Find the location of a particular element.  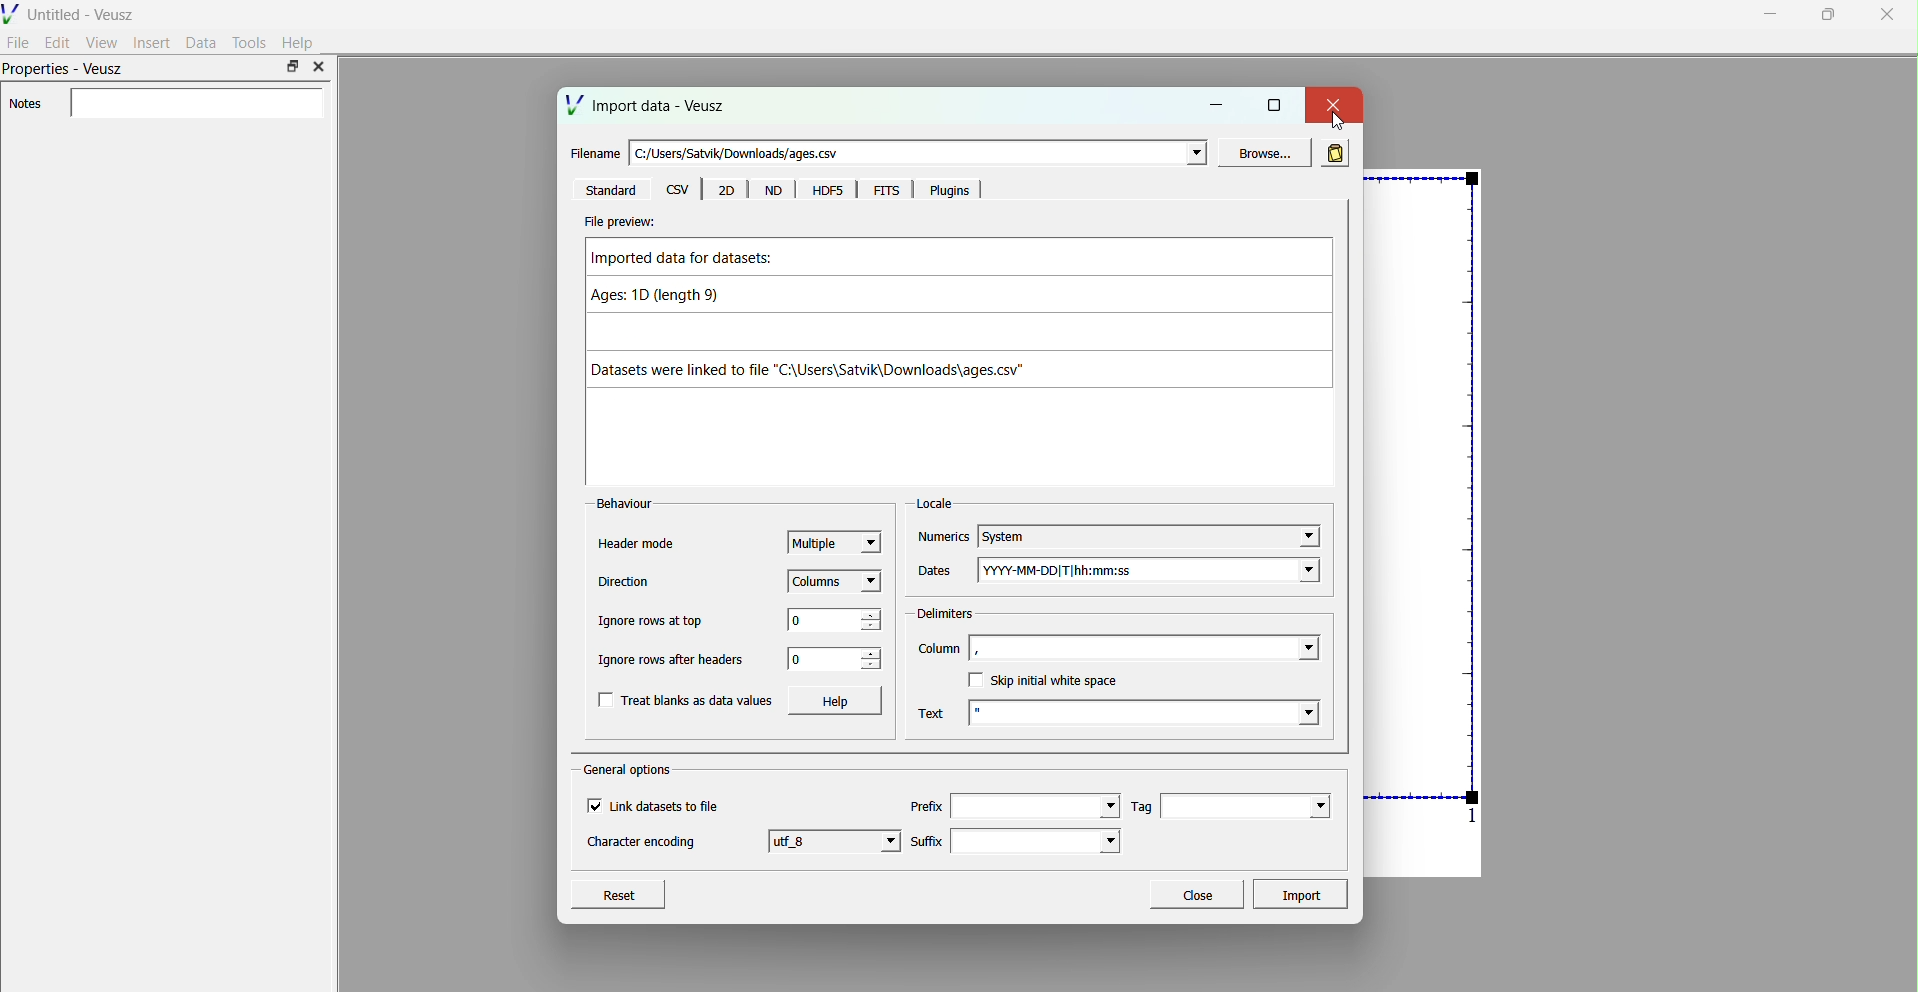

Edit is located at coordinates (58, 42).